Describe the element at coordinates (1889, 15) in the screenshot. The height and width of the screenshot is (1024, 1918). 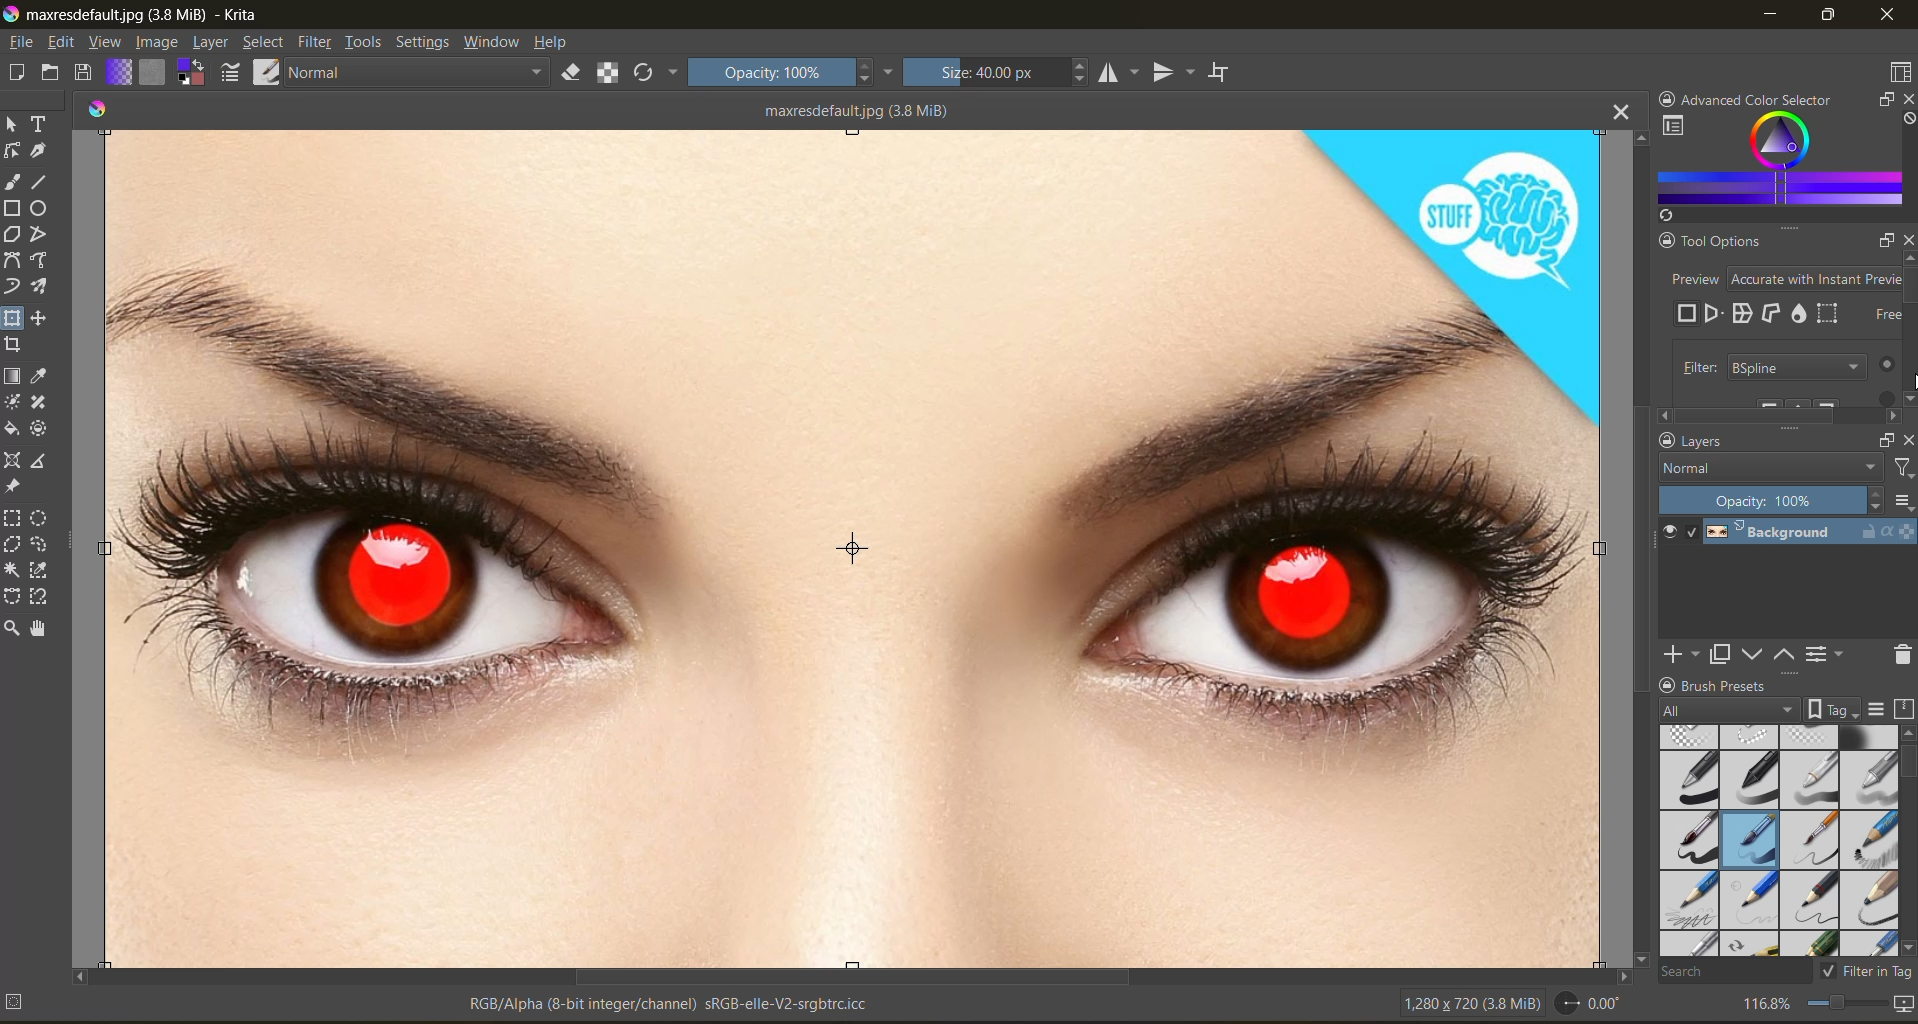
I see `close` at that location.